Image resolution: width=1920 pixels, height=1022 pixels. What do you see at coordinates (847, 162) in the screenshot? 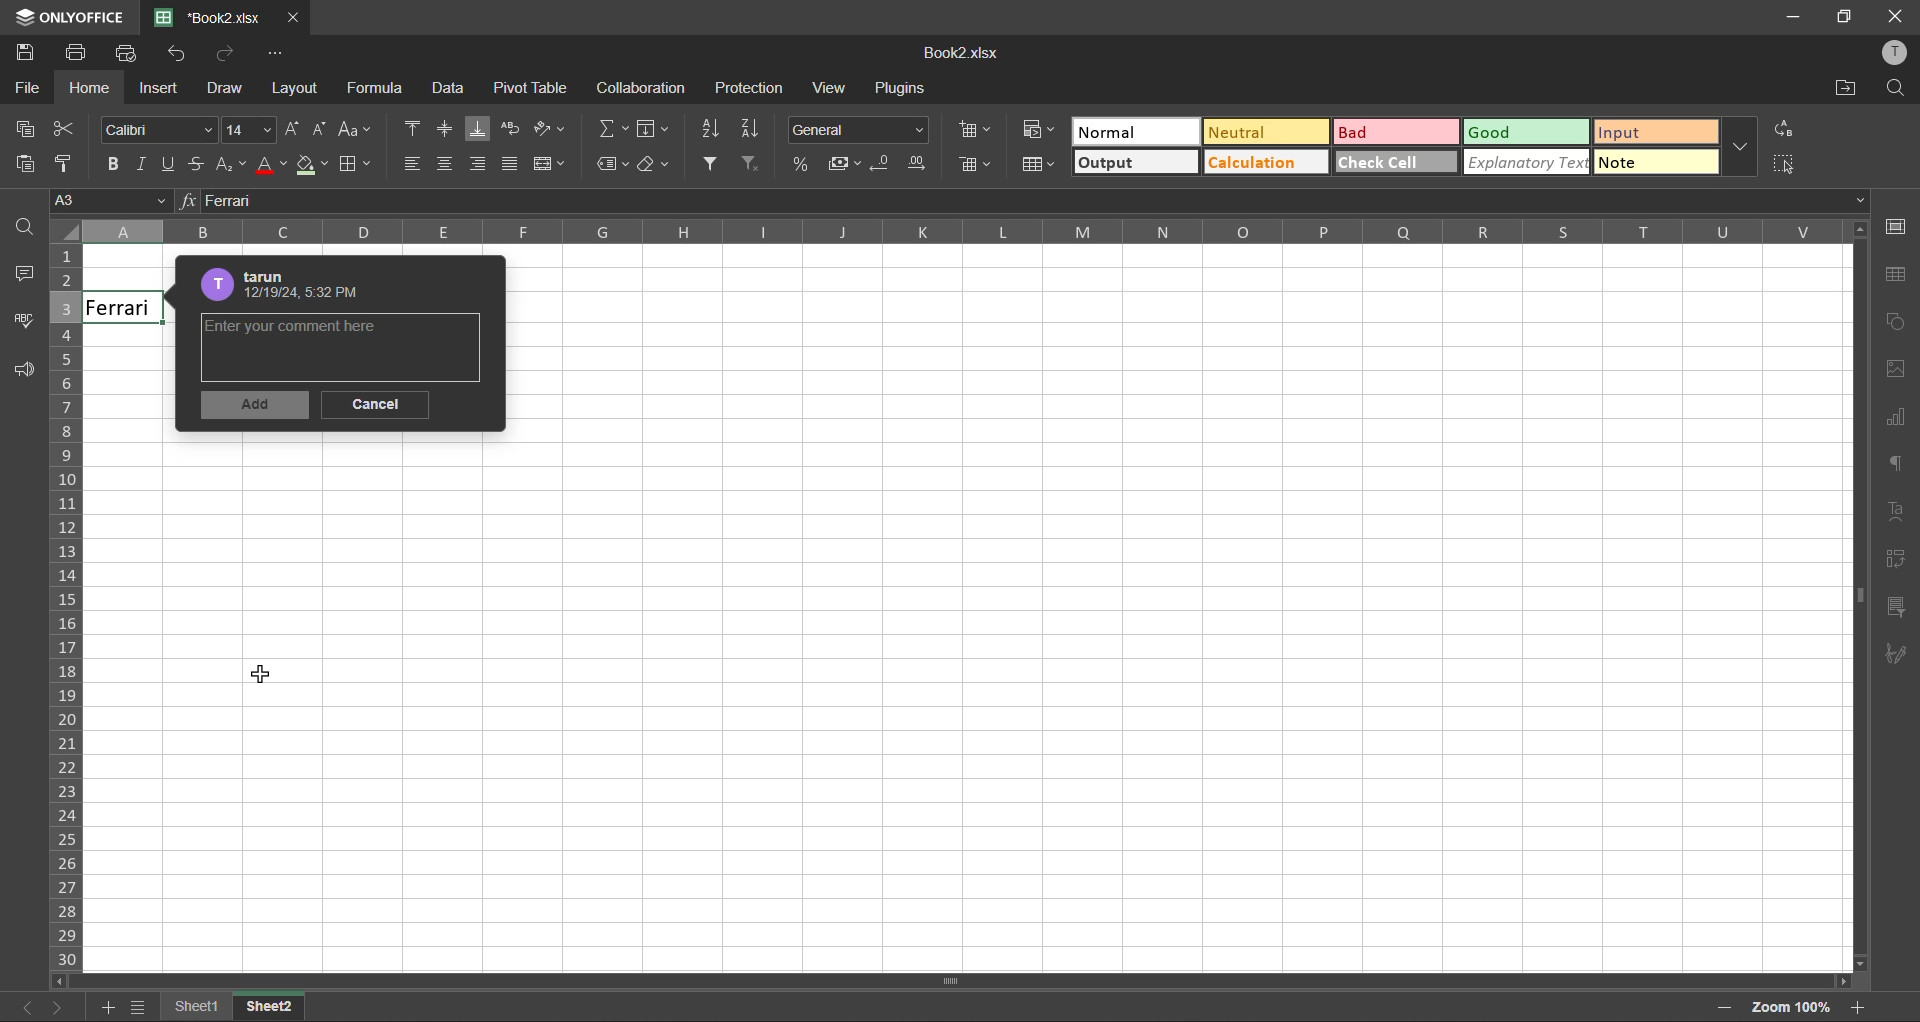
I see `accounting` at bounding box center [847, 162].